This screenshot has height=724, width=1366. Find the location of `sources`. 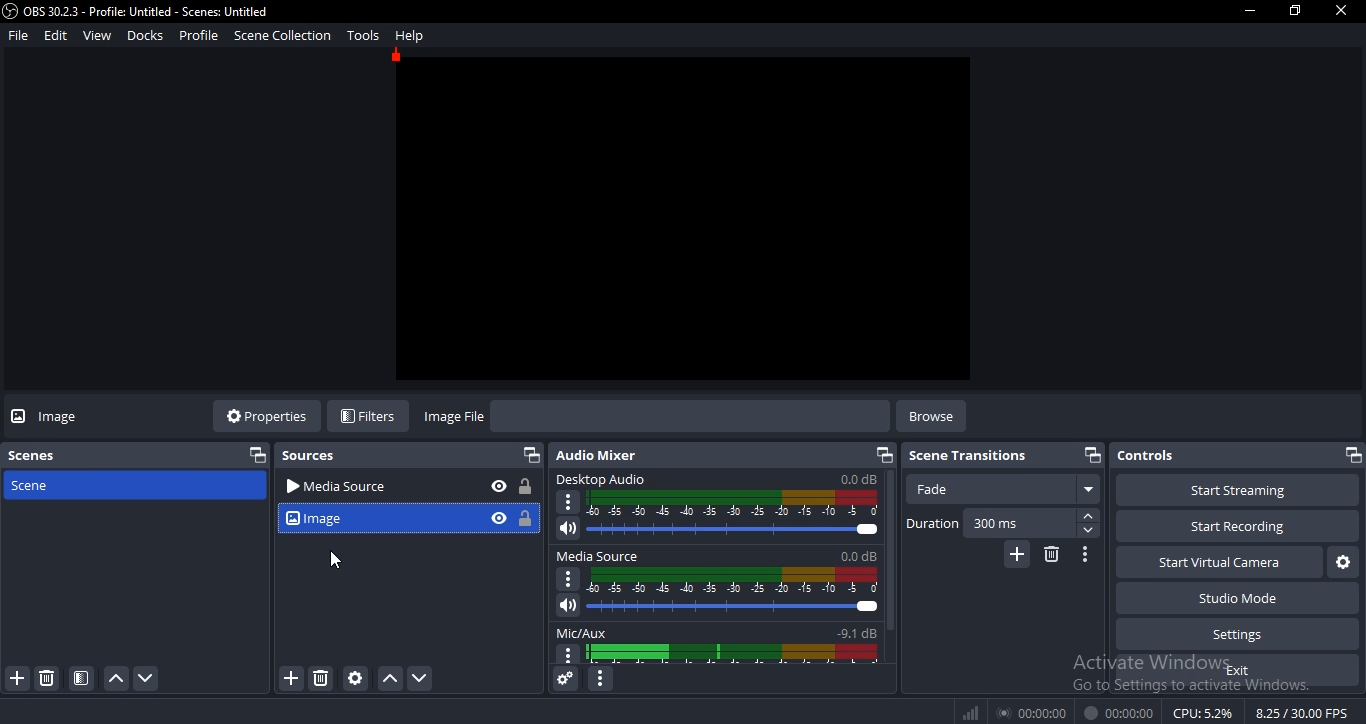

sources is located at coordinates (314, 458).